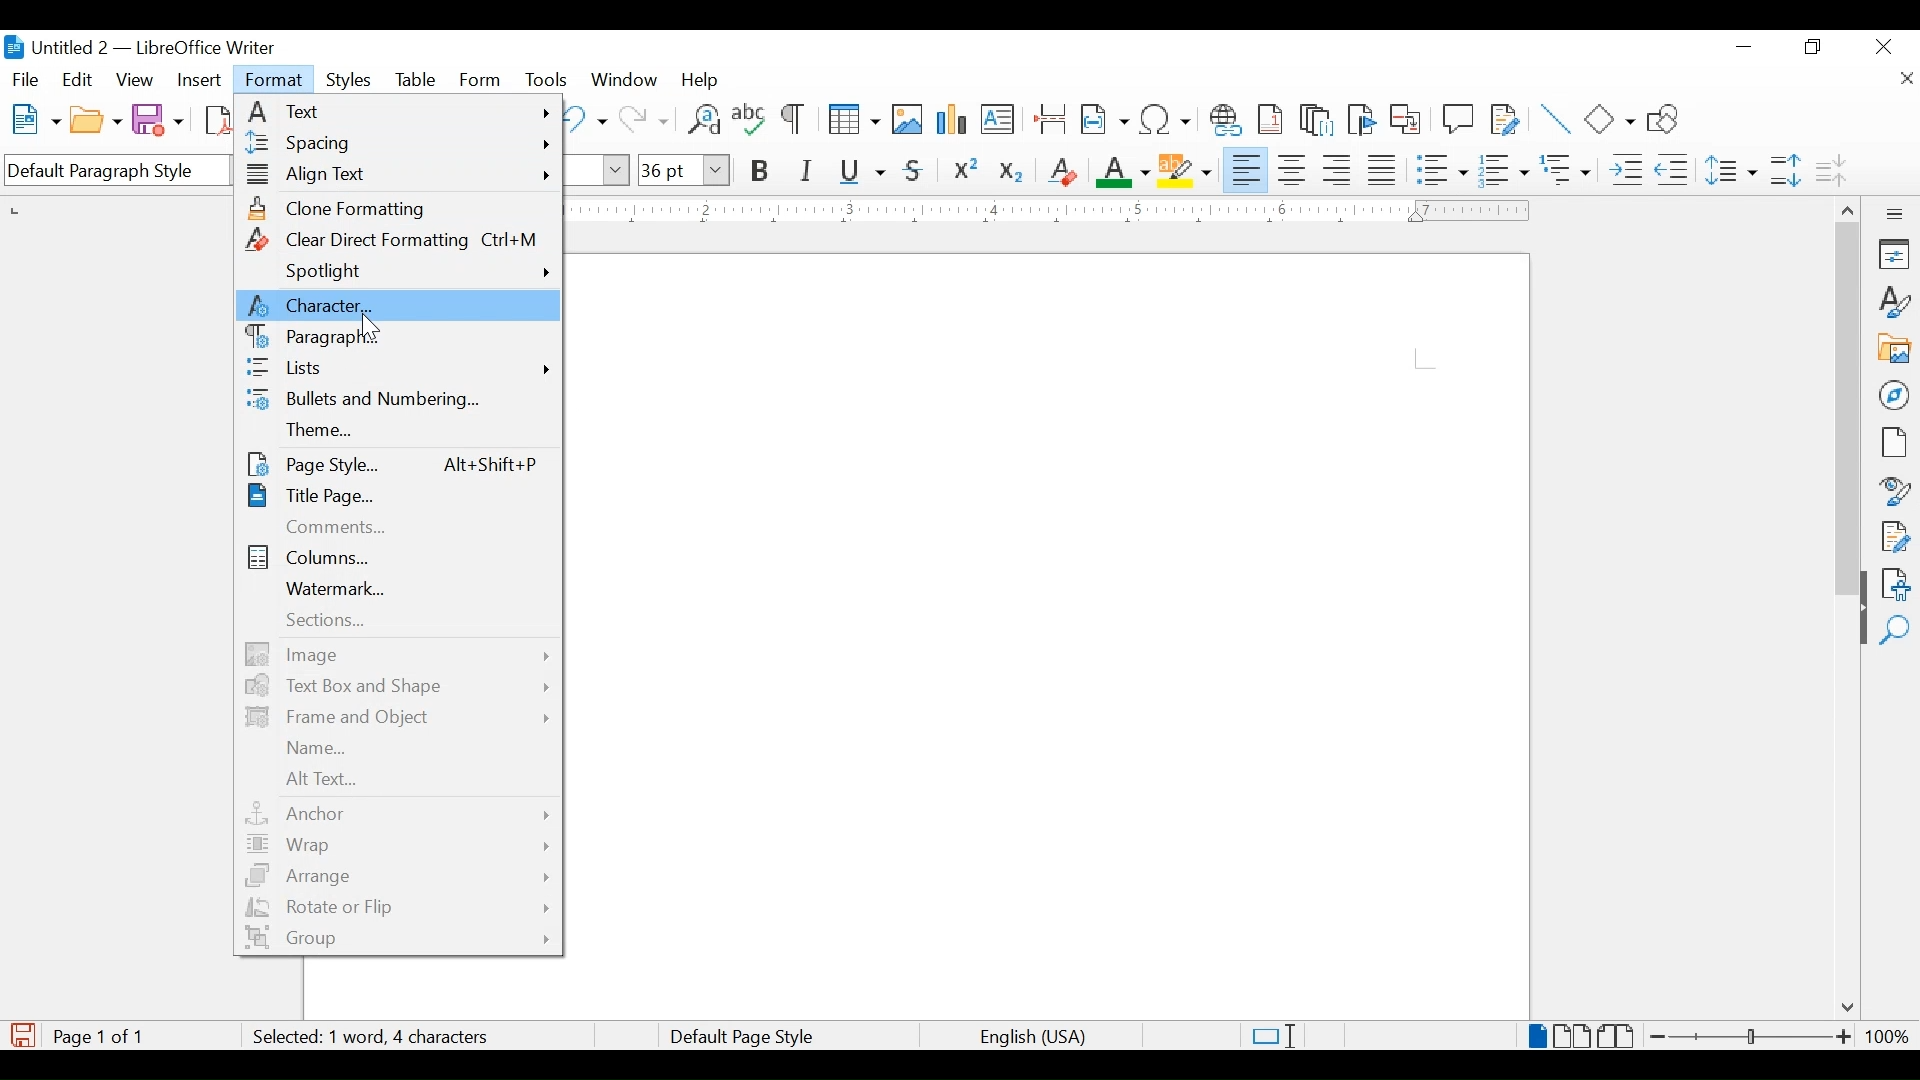 The height and width of the screenshot is (1080, 1920). Describe the element at coordinates (397, 367) in the screenshot. I see `lists menu` at that location.